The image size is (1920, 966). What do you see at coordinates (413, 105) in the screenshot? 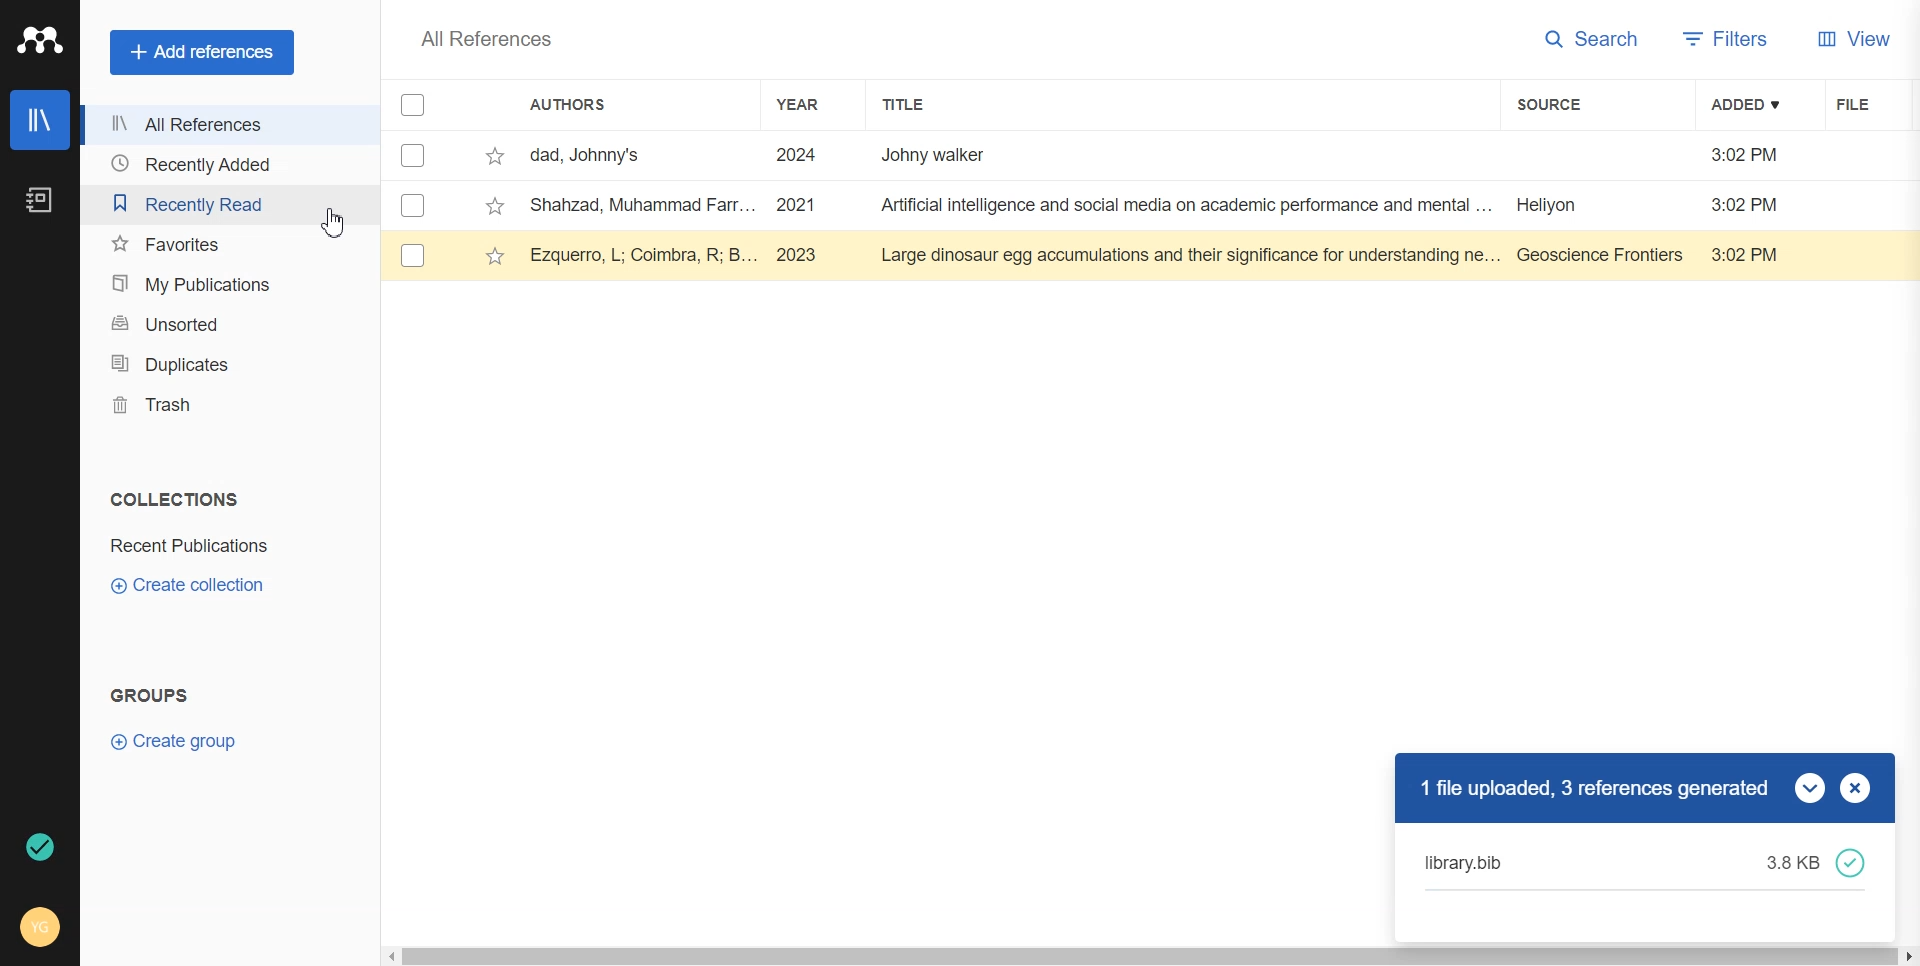
I see `Checklist` at bounding box center [413, 105].